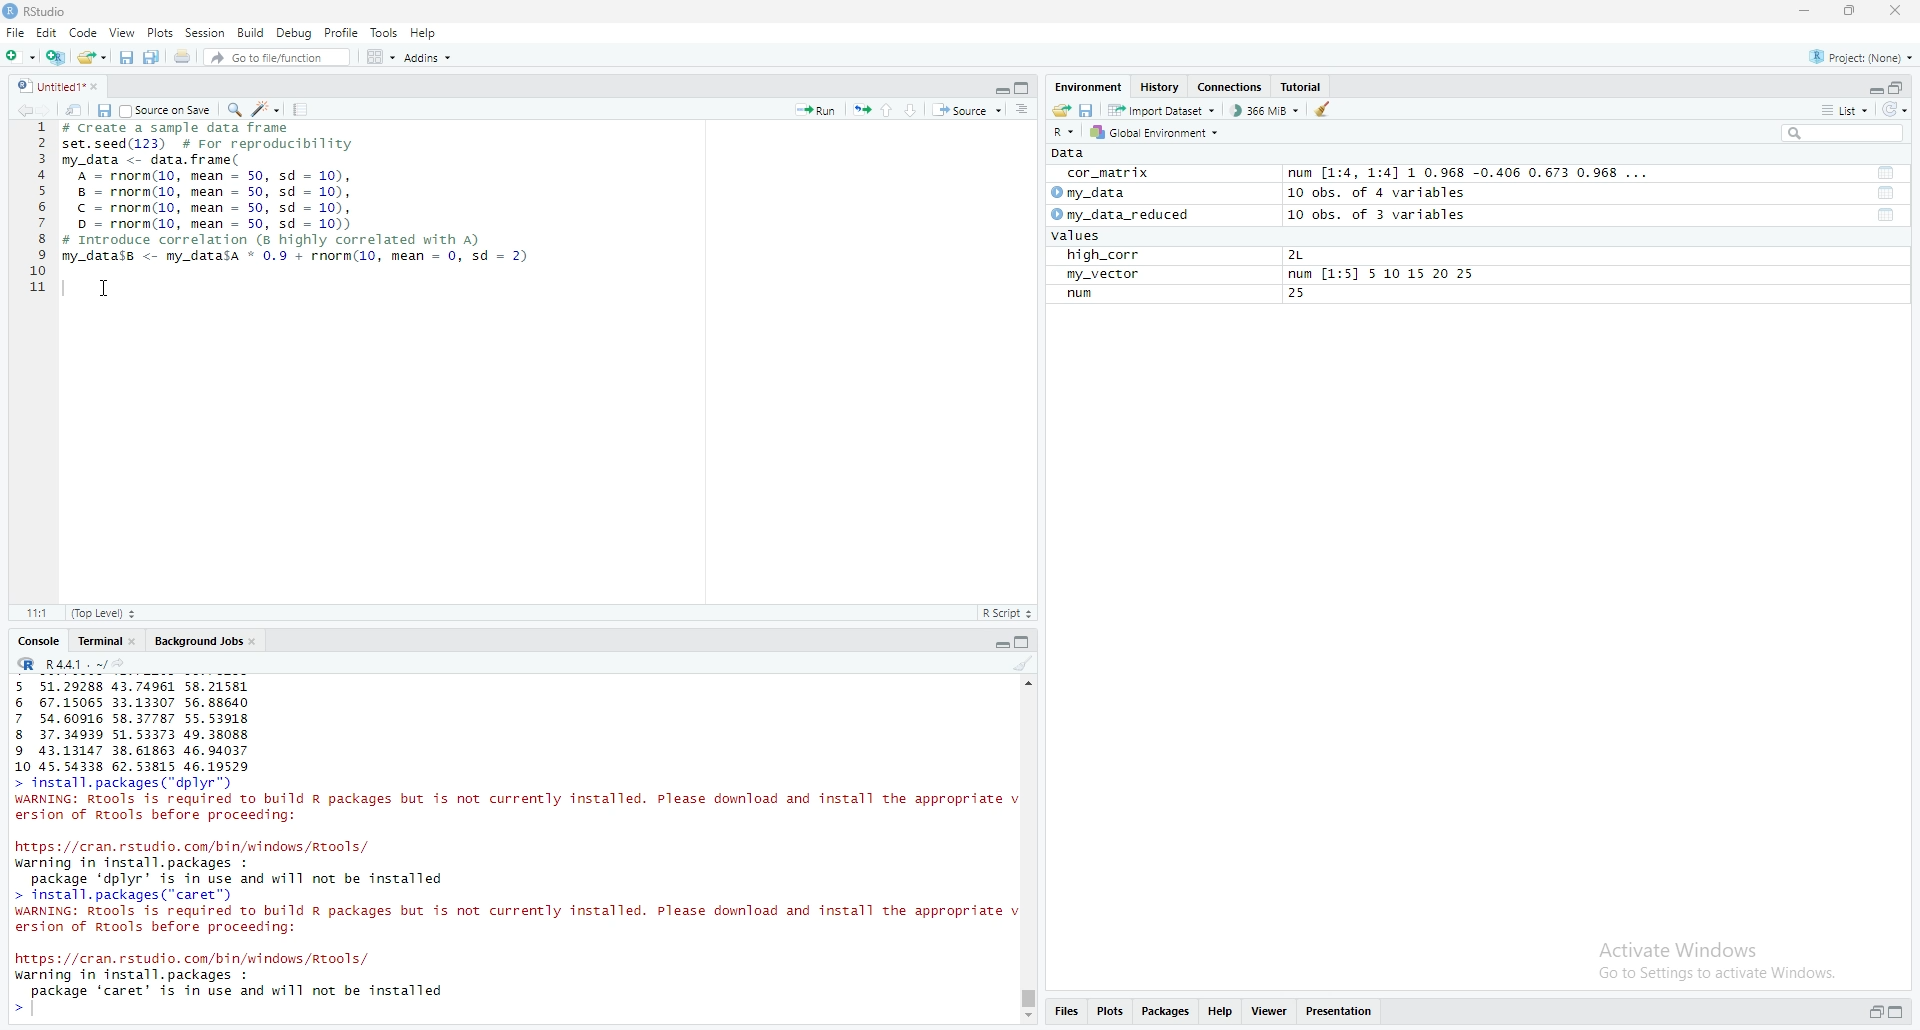  Describe the element at coordinates (1894, 110) in the screenshot. I see `reload` at that location.